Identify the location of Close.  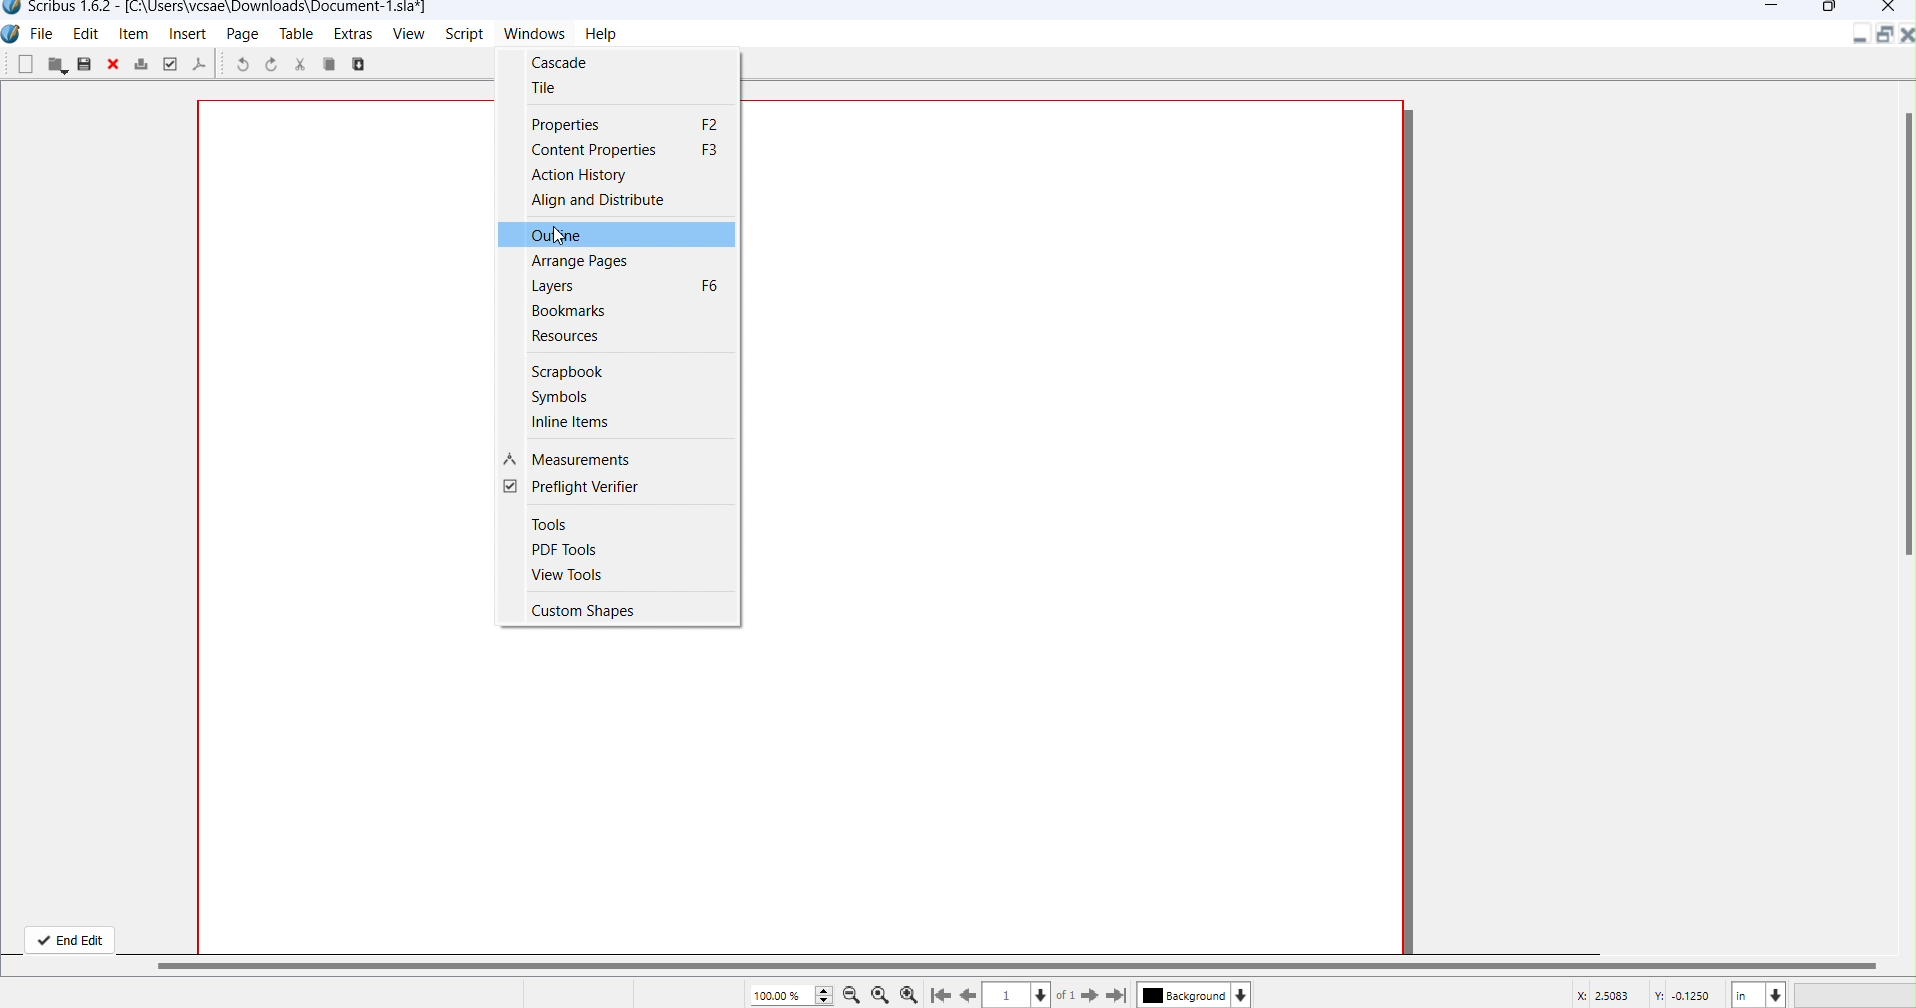
(1891, 9).